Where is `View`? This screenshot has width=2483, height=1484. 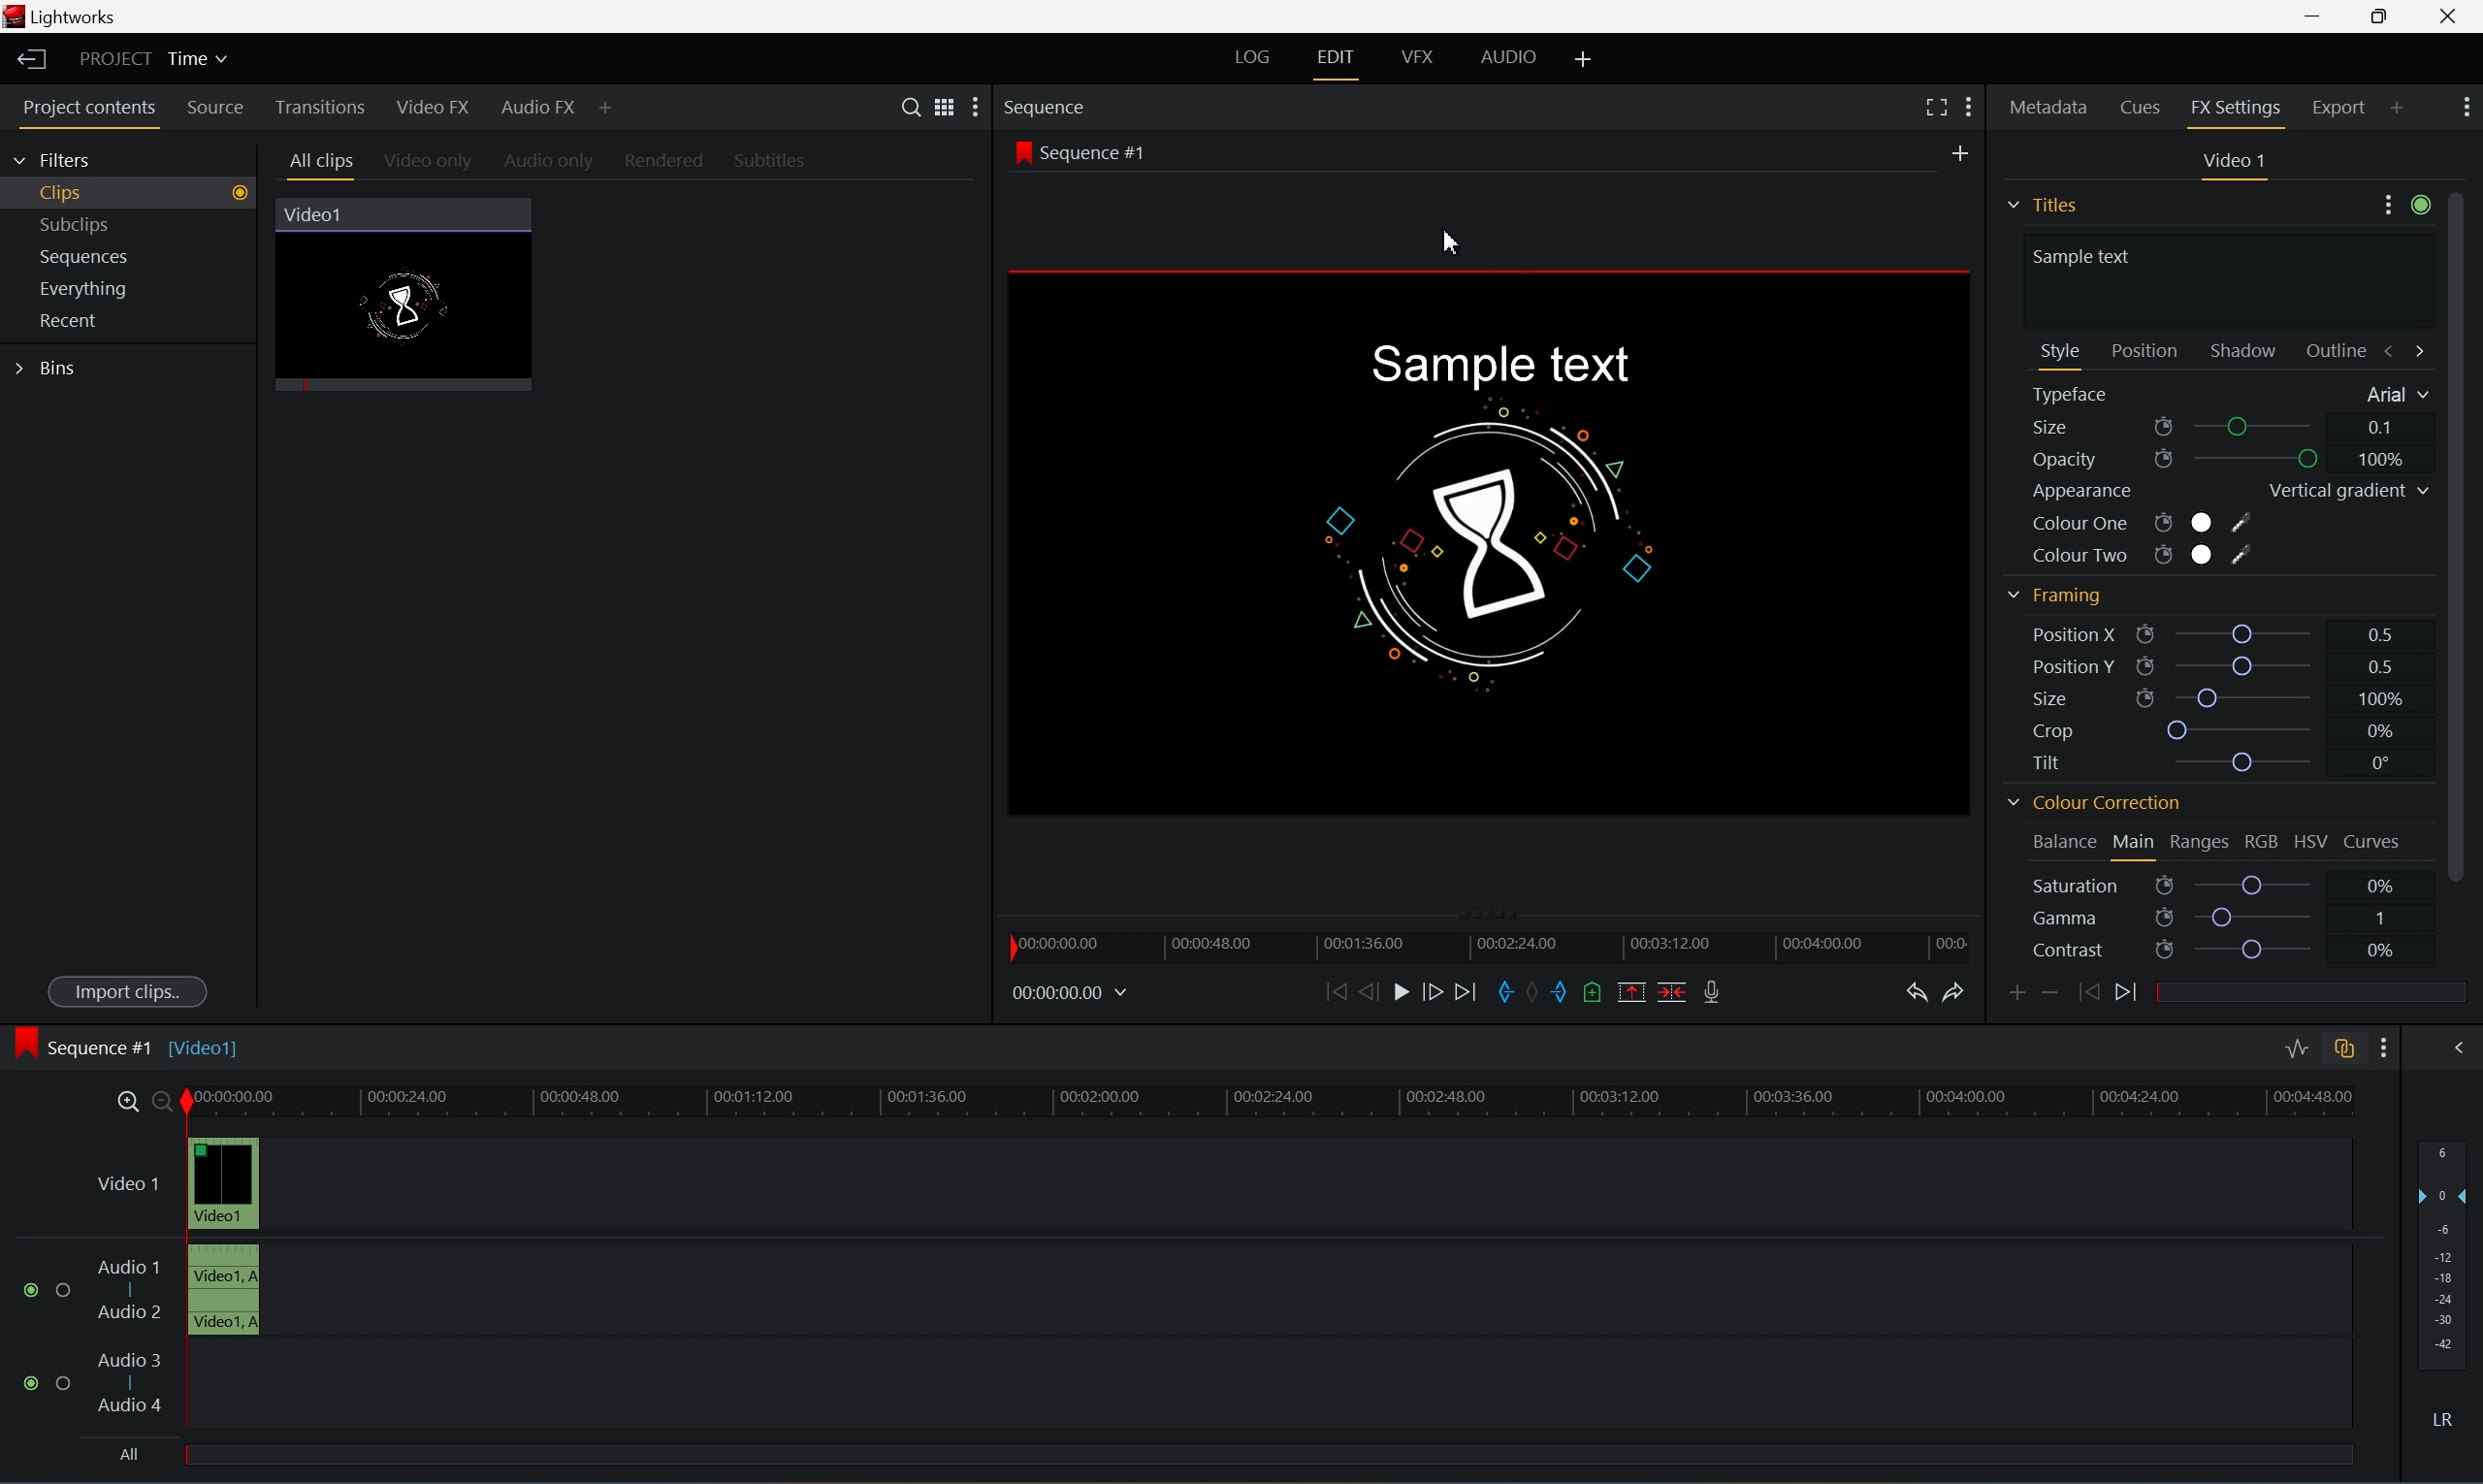 View is located at coordinates (938, 105).